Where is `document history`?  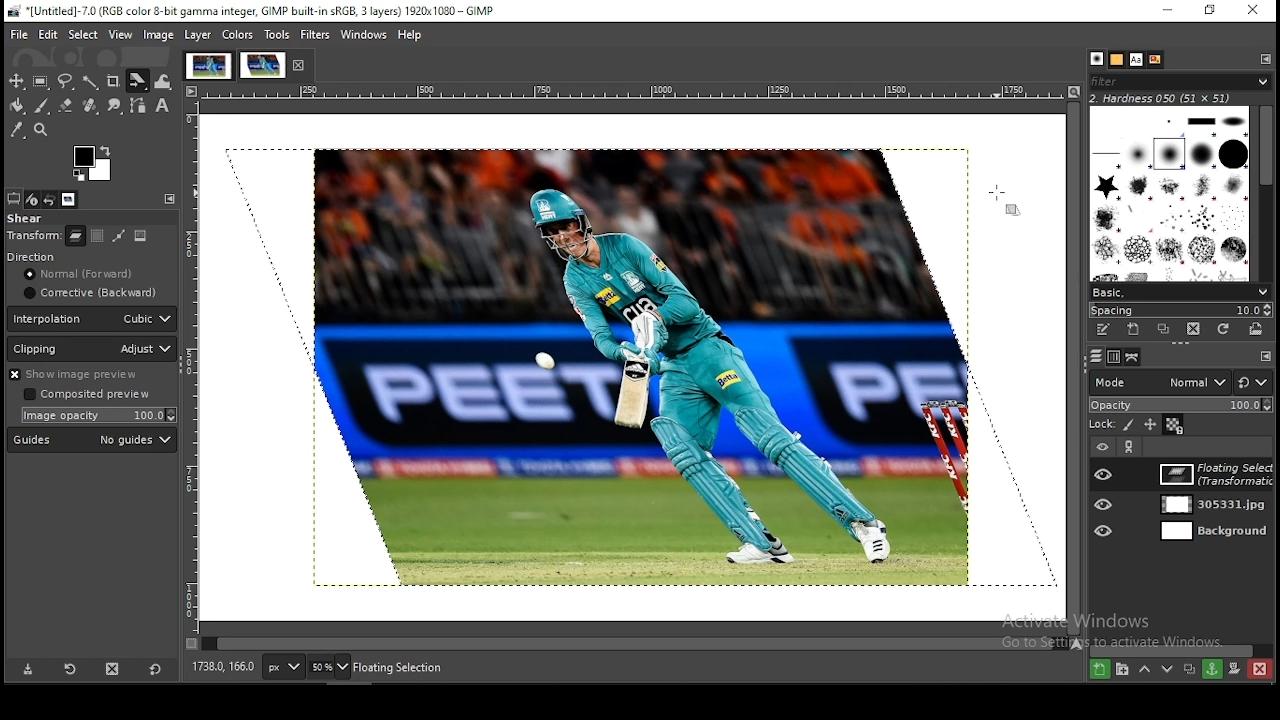 document history is located at coordinates (1153, 60).